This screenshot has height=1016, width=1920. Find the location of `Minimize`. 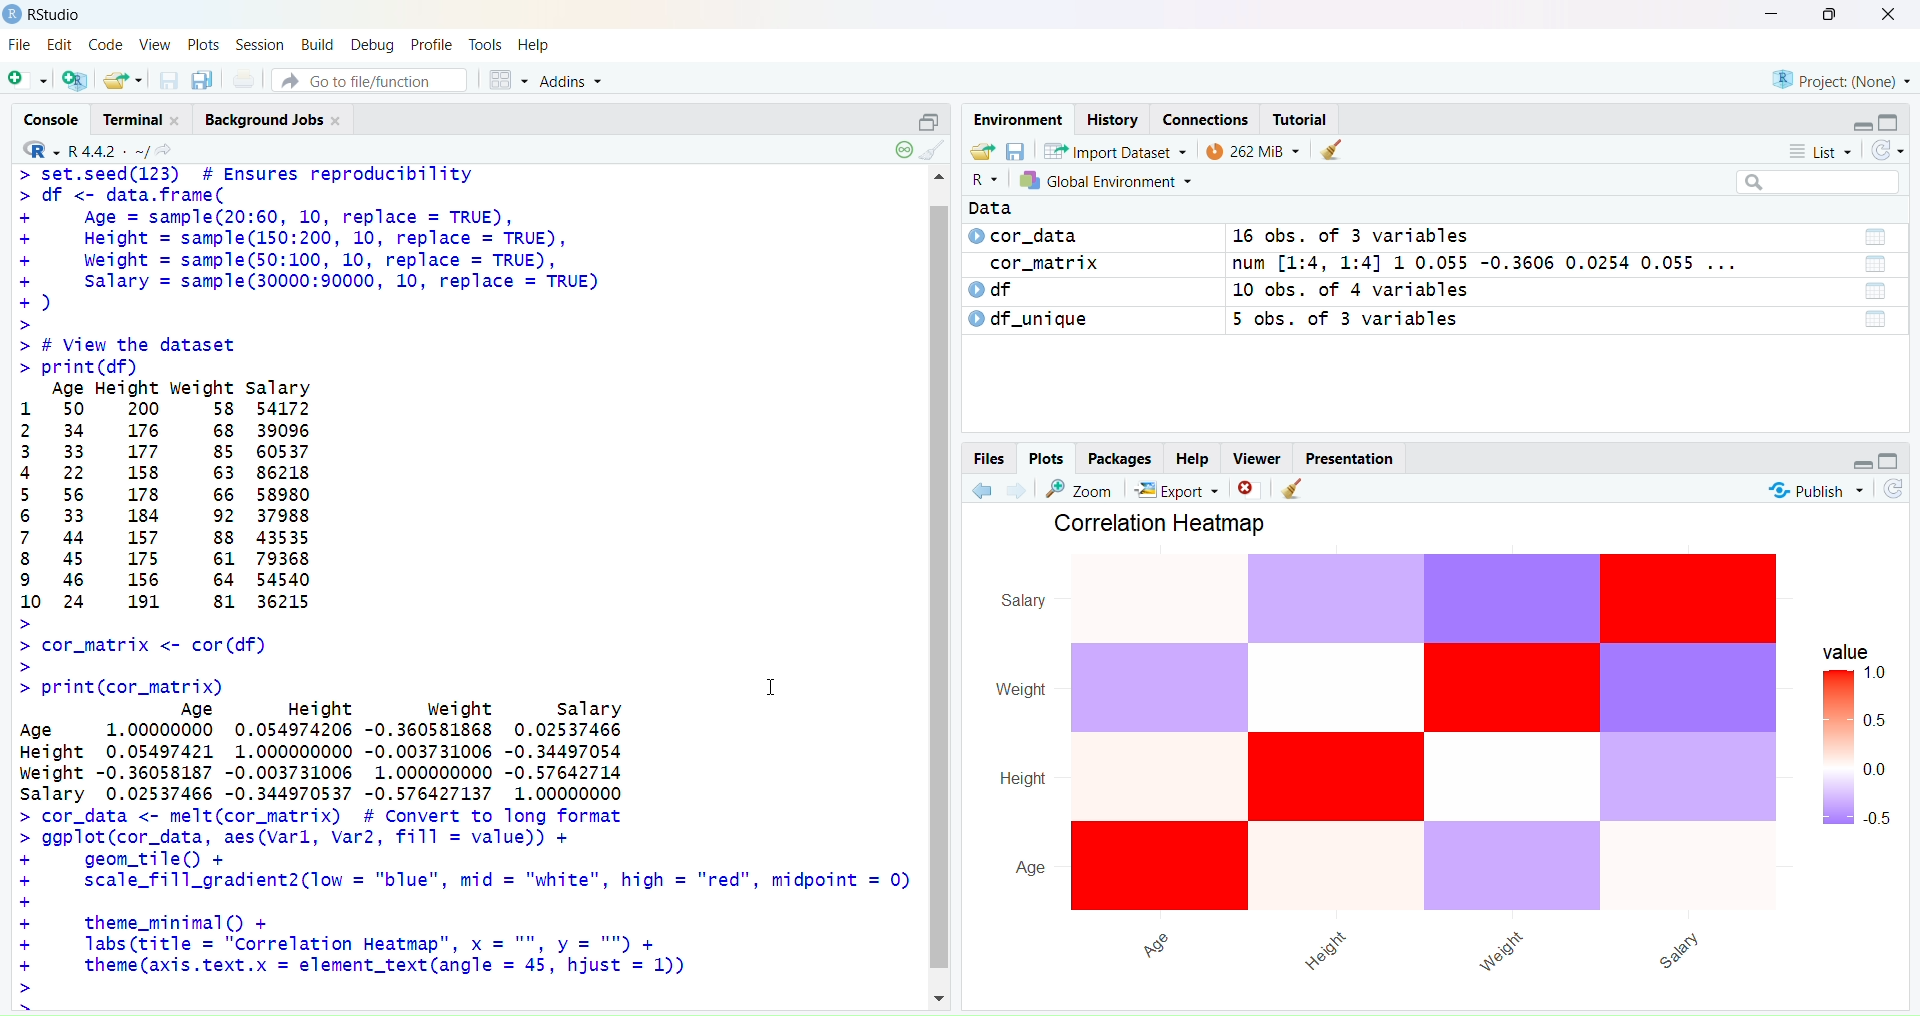

Minimize is located at coordinates (1862, 464).